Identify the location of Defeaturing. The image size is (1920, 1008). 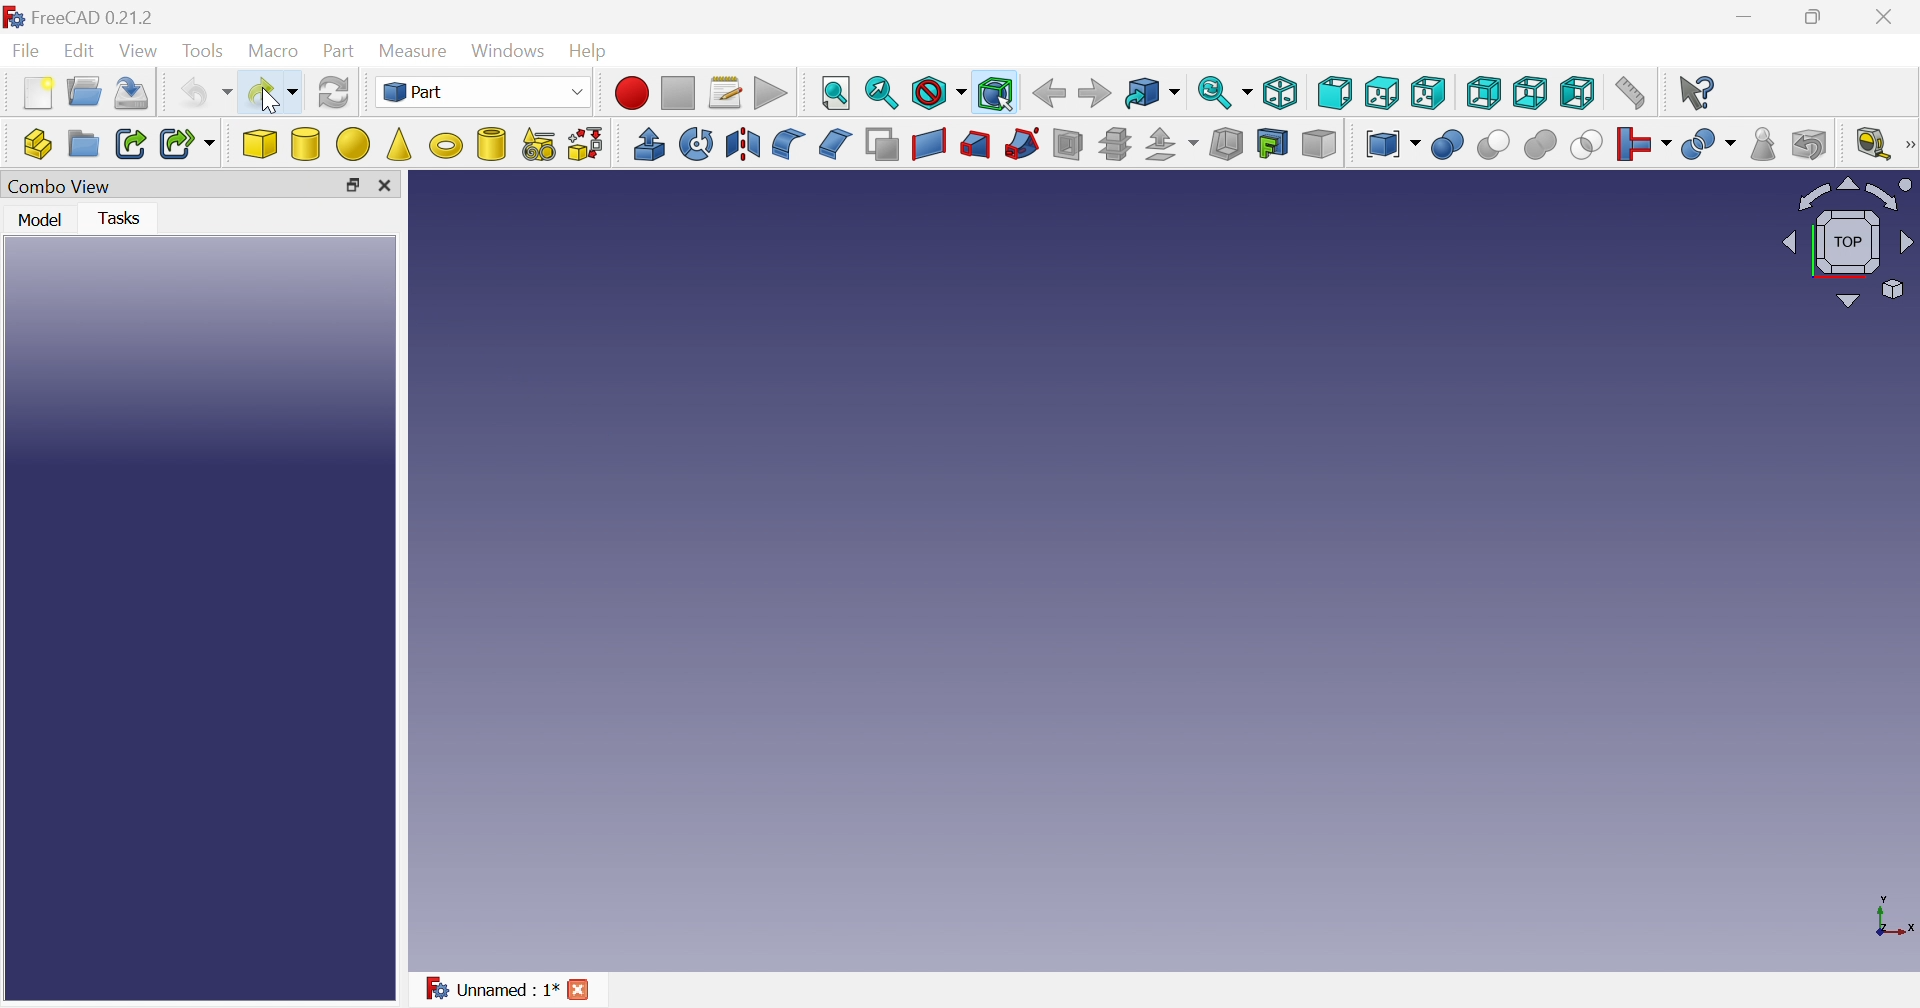
(1809, 147).